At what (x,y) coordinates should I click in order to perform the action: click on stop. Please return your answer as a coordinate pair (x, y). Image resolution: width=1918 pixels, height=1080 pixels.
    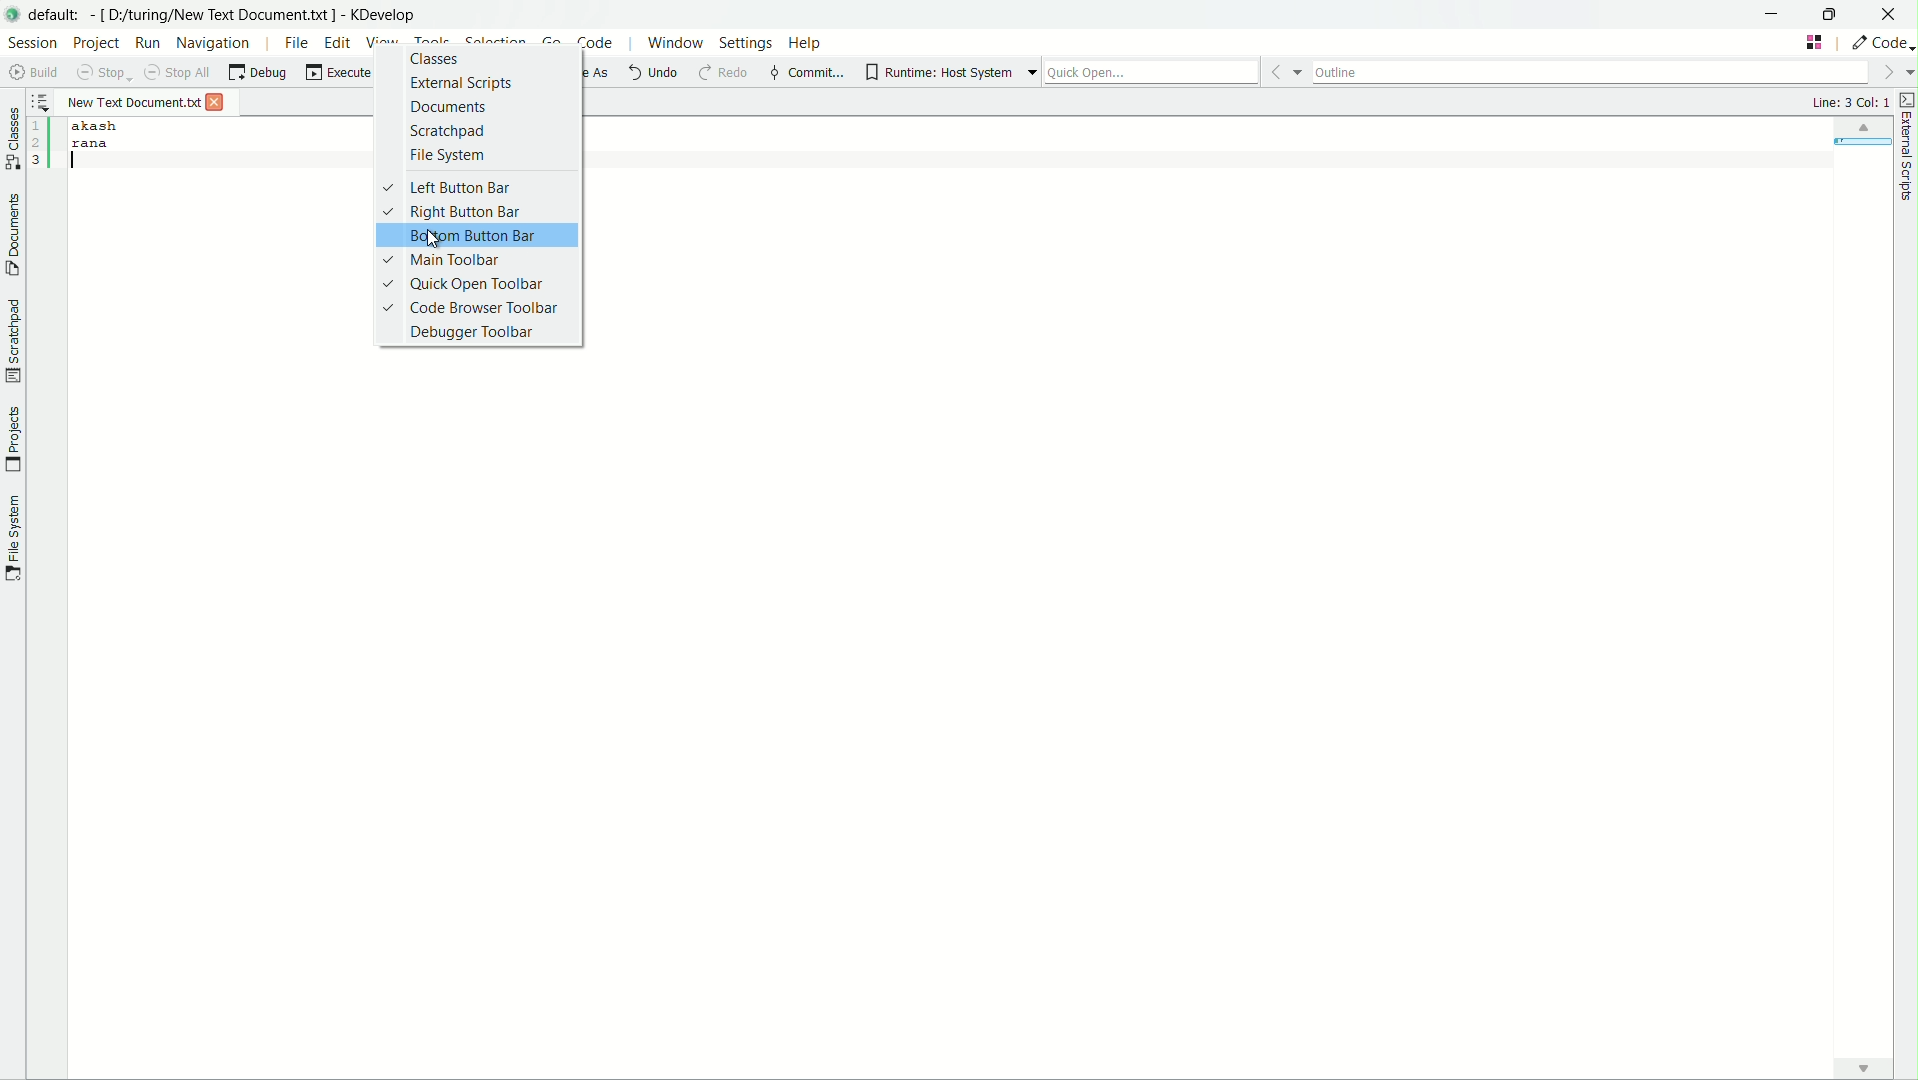
    Looking at the image, I should click on (106, 72).